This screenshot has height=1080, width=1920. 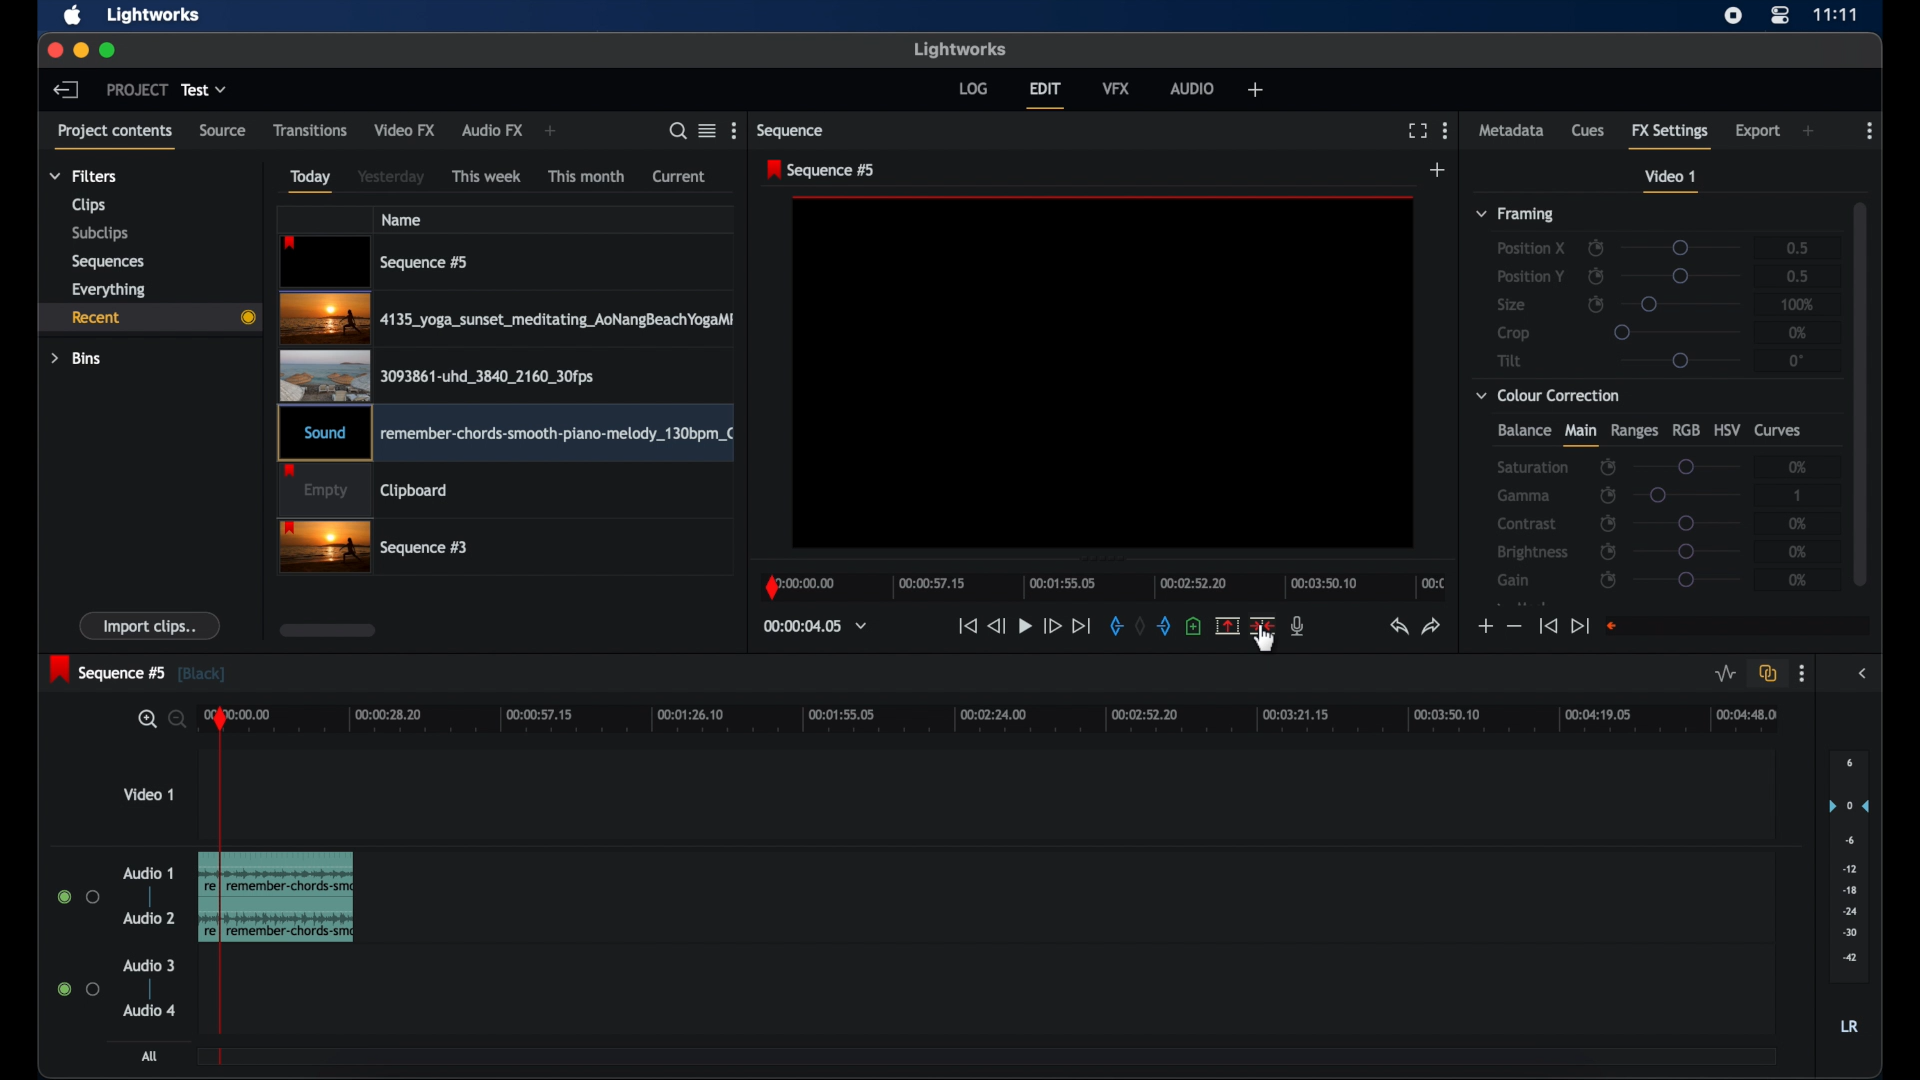 What do you see at coordinates (1686, 580) in the screenshot?
I see `slider` at bounding box center [1686, 580].